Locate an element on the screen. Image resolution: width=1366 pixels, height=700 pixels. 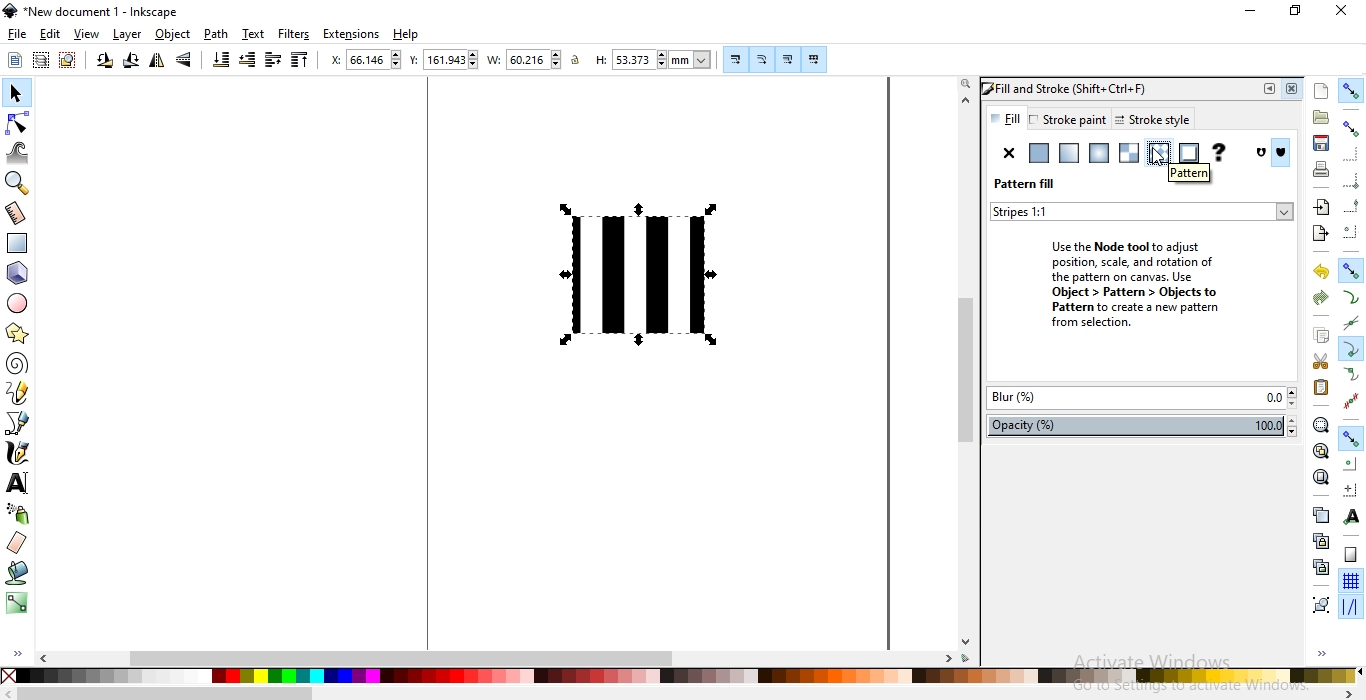
draw calligraphic or brush strokes is located at coordinates (16, 453).